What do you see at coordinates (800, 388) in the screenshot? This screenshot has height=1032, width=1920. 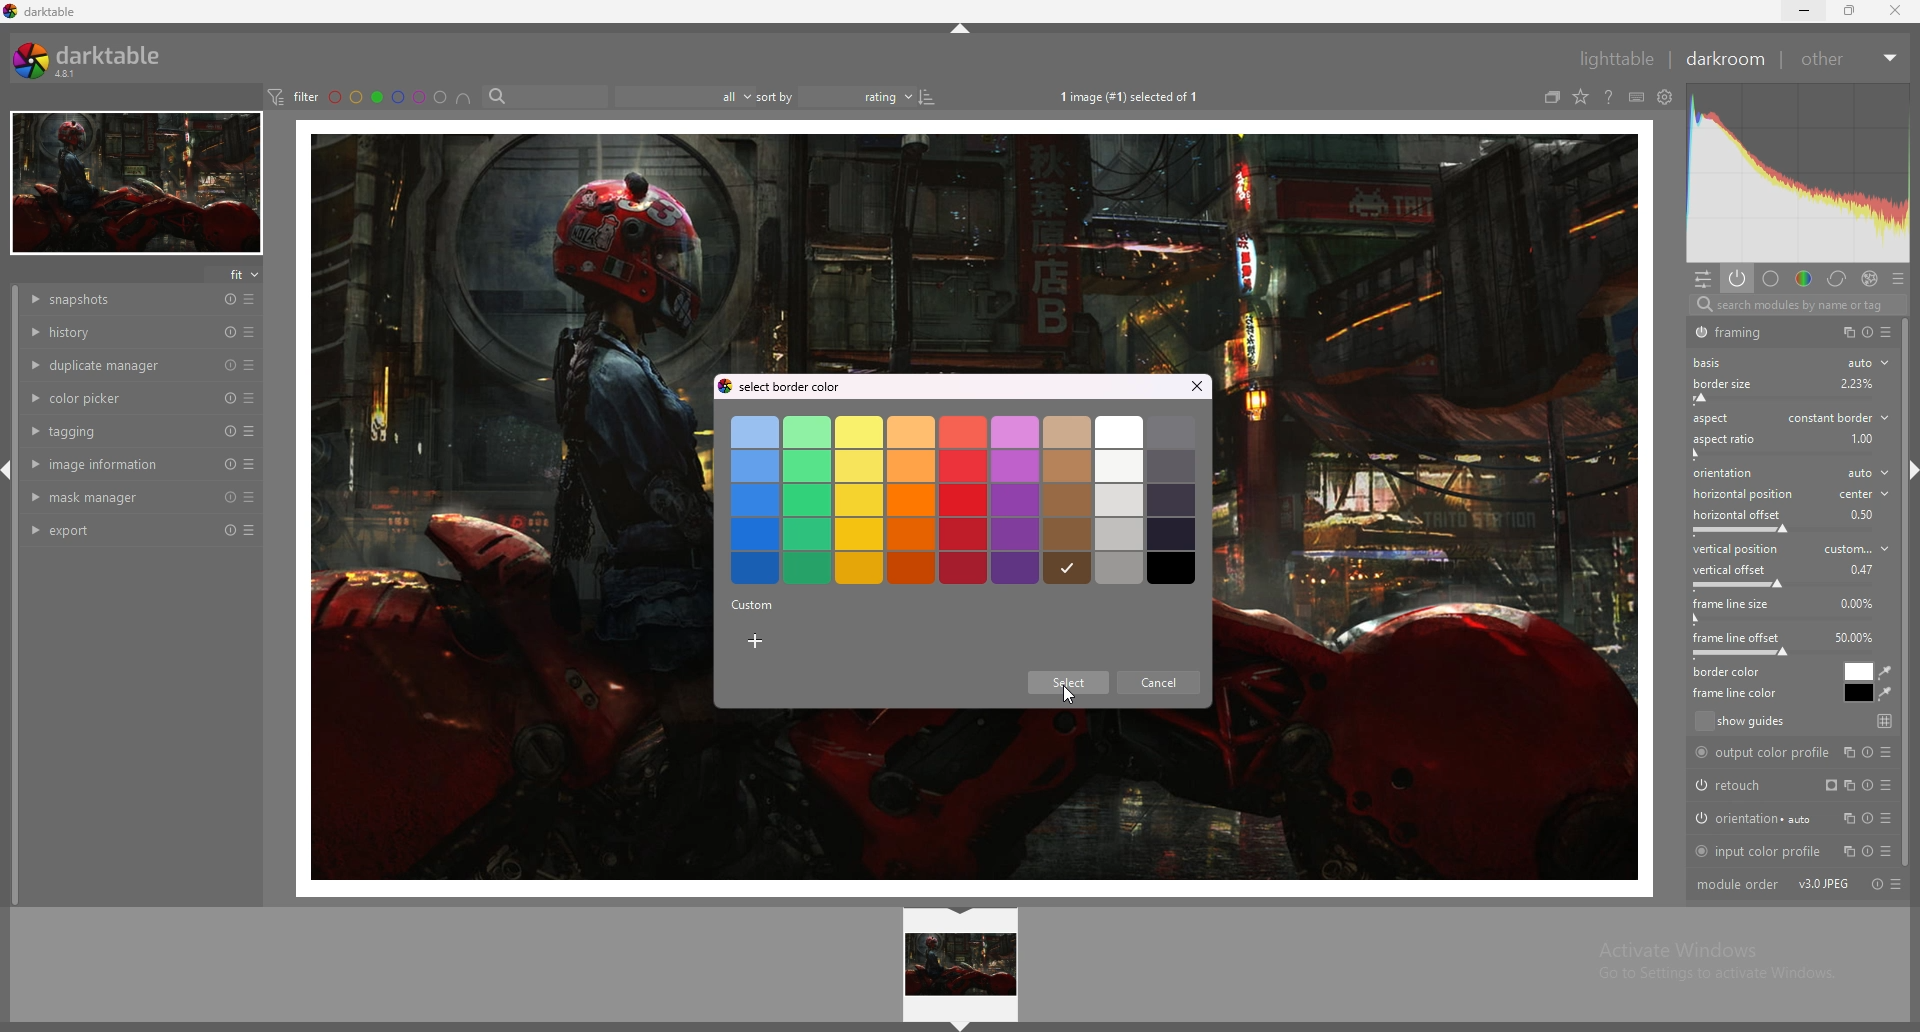 I see `select border color` at bounding box center [800, 388].